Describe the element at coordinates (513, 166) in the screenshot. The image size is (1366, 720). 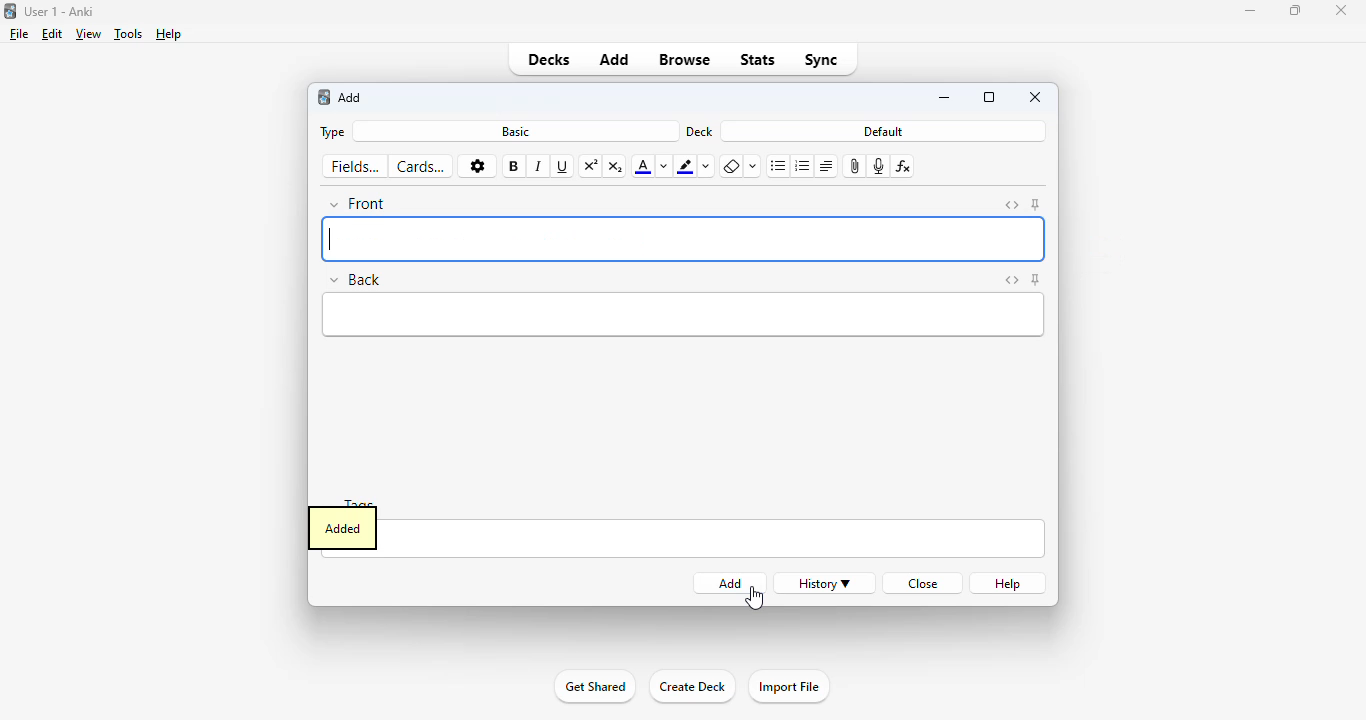
I see `bold` at that location.